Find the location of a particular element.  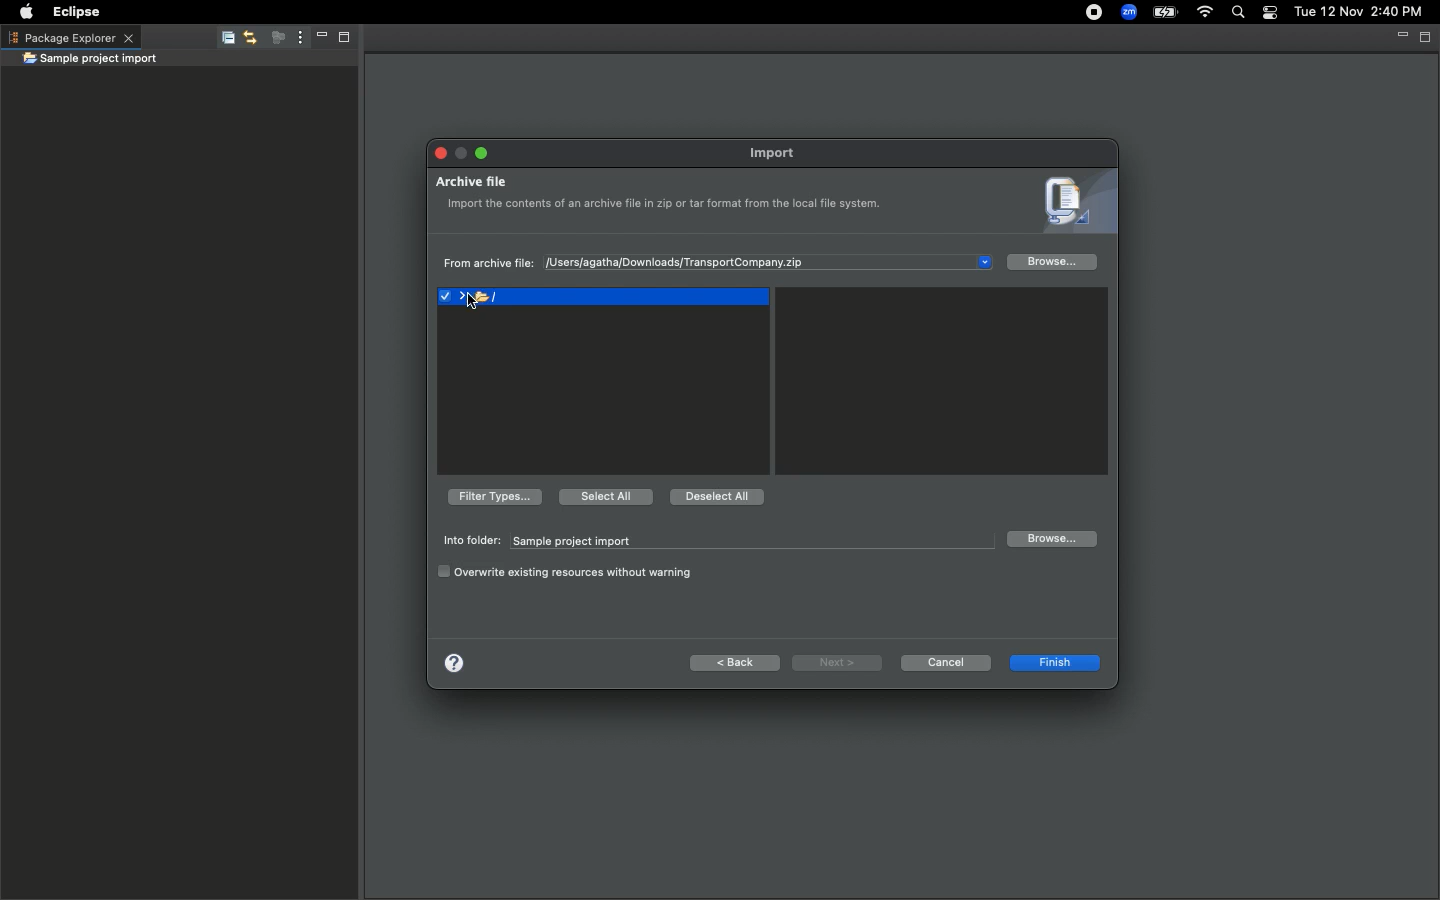

Deselect all is located at coordinates (718, 498).